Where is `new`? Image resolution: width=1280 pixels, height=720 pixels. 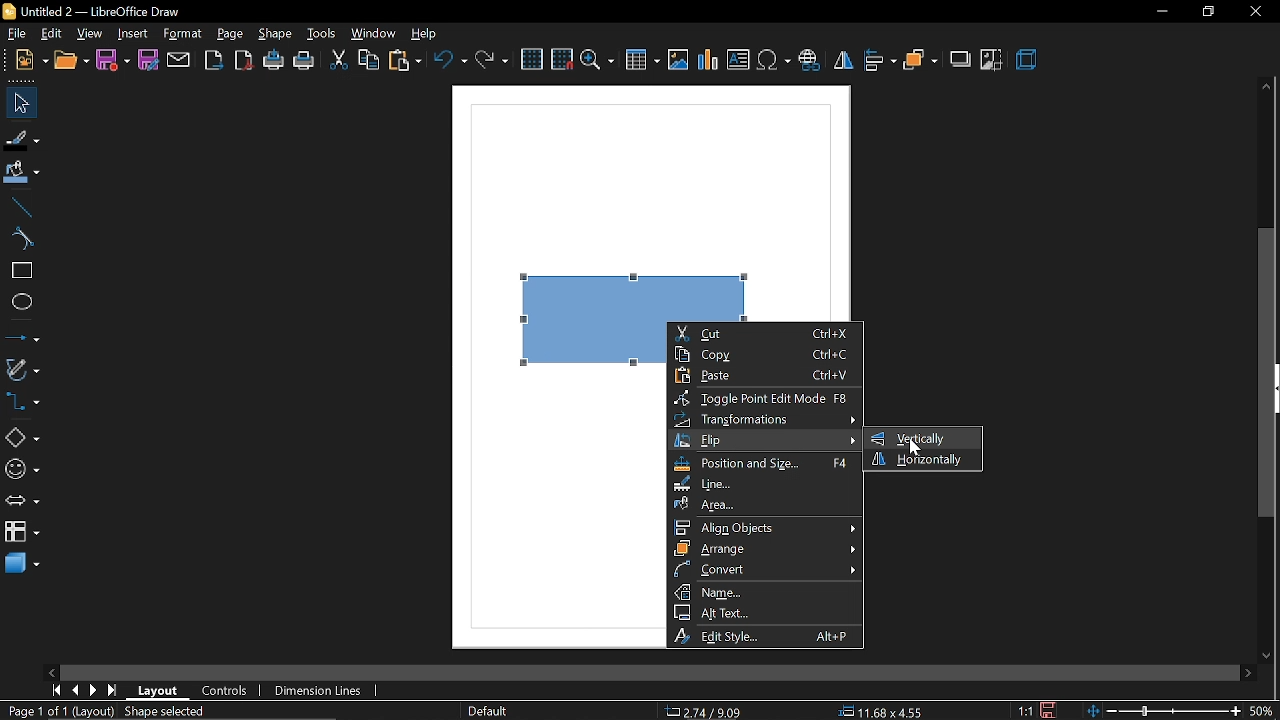 new is located at coordinates (25, 59).